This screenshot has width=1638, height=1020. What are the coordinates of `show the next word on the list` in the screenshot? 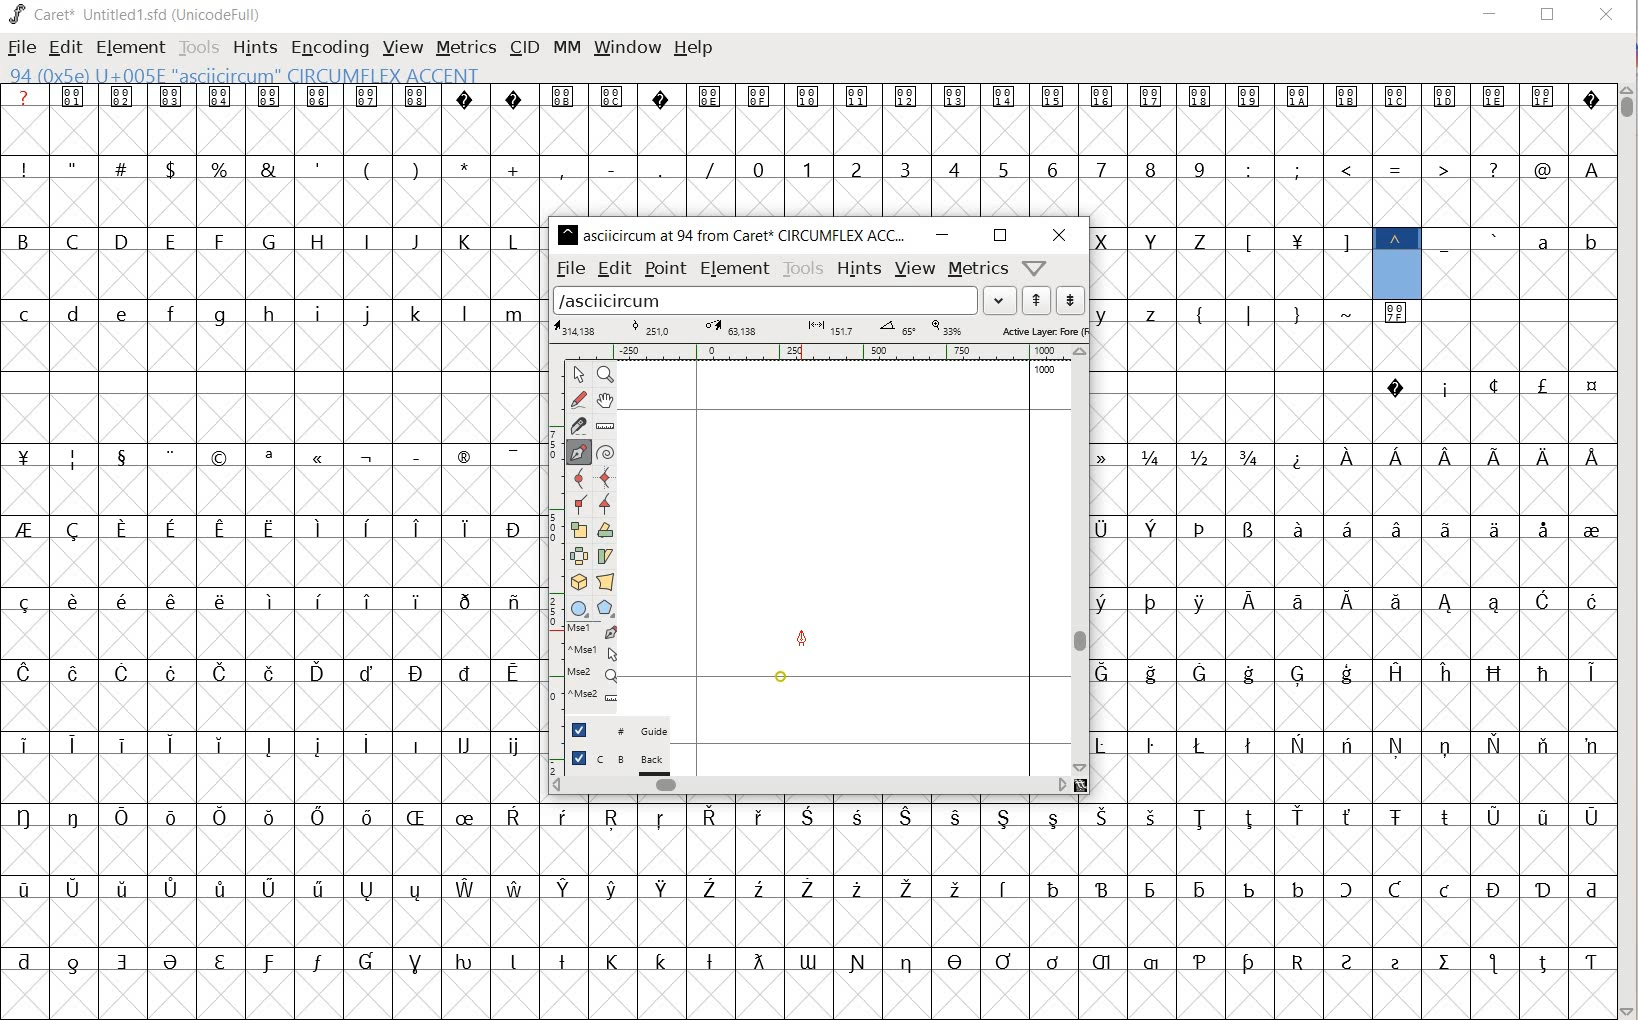 It's located at (1037, 302).